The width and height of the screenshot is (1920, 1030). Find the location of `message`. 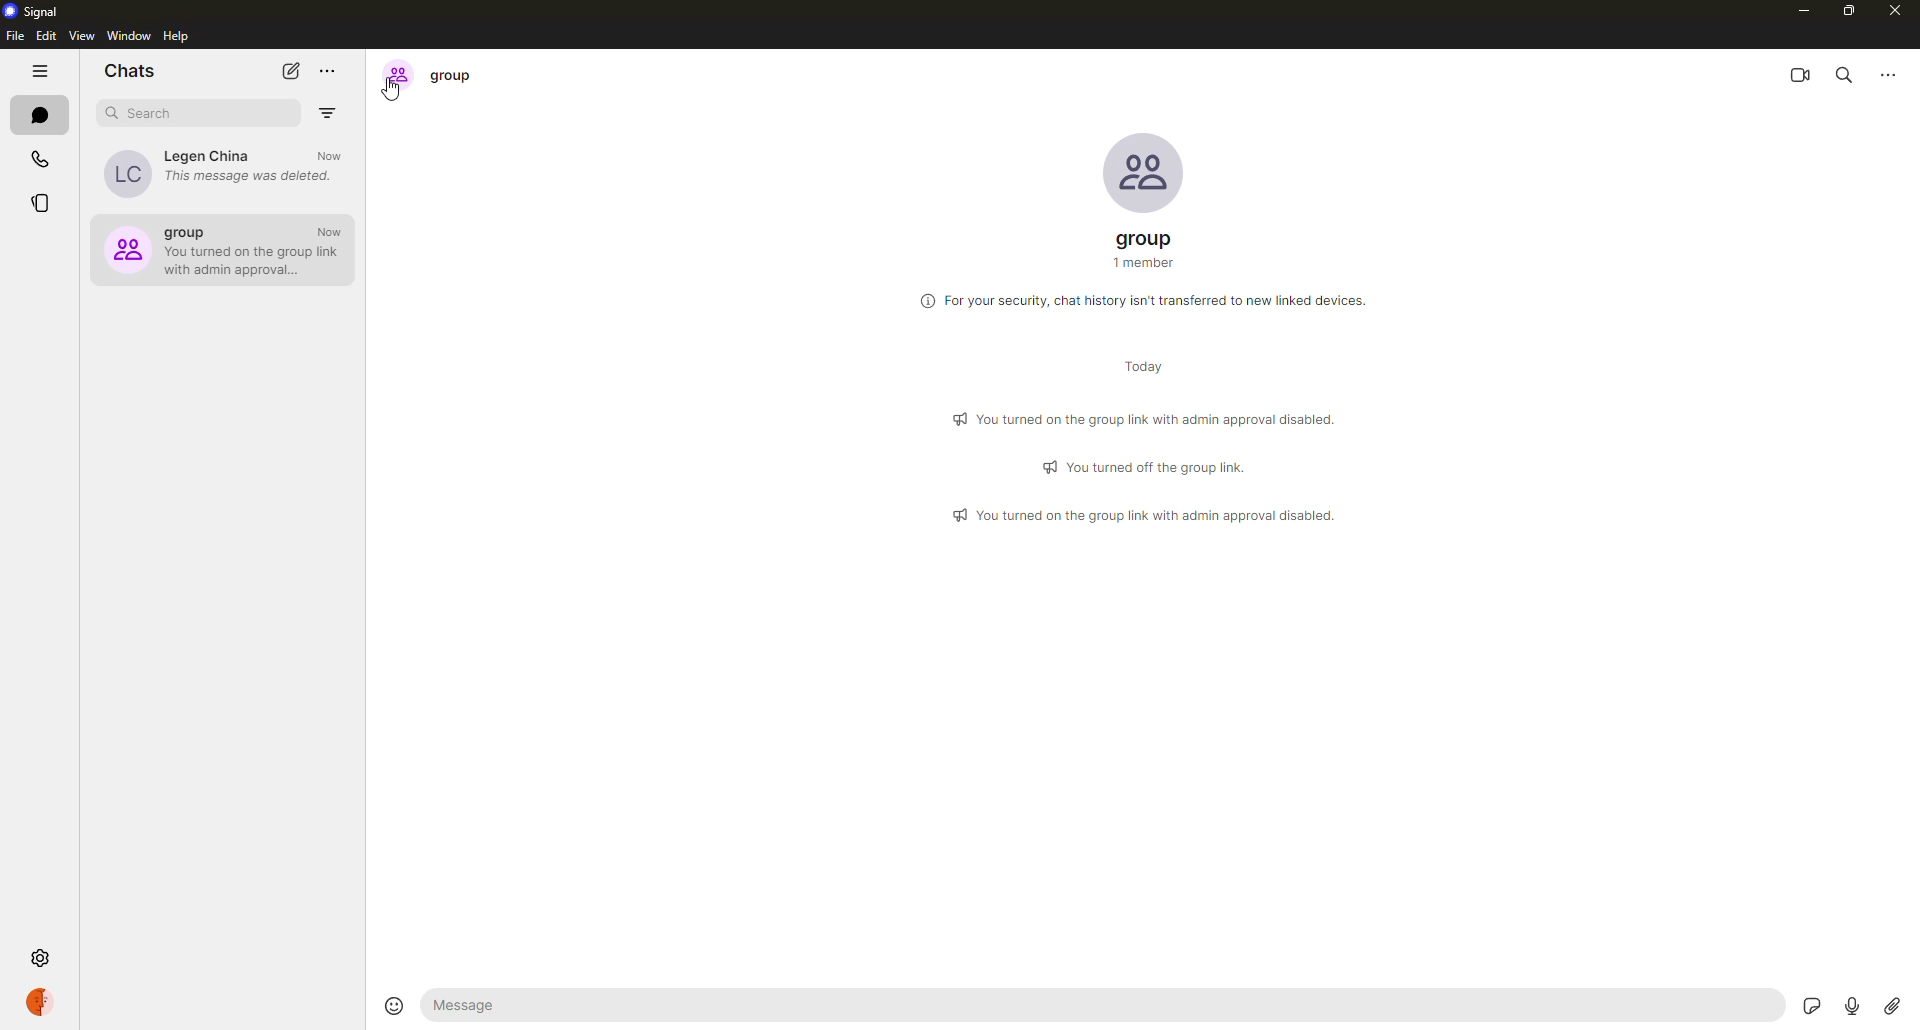

message is located at coordinates (492, 1007).